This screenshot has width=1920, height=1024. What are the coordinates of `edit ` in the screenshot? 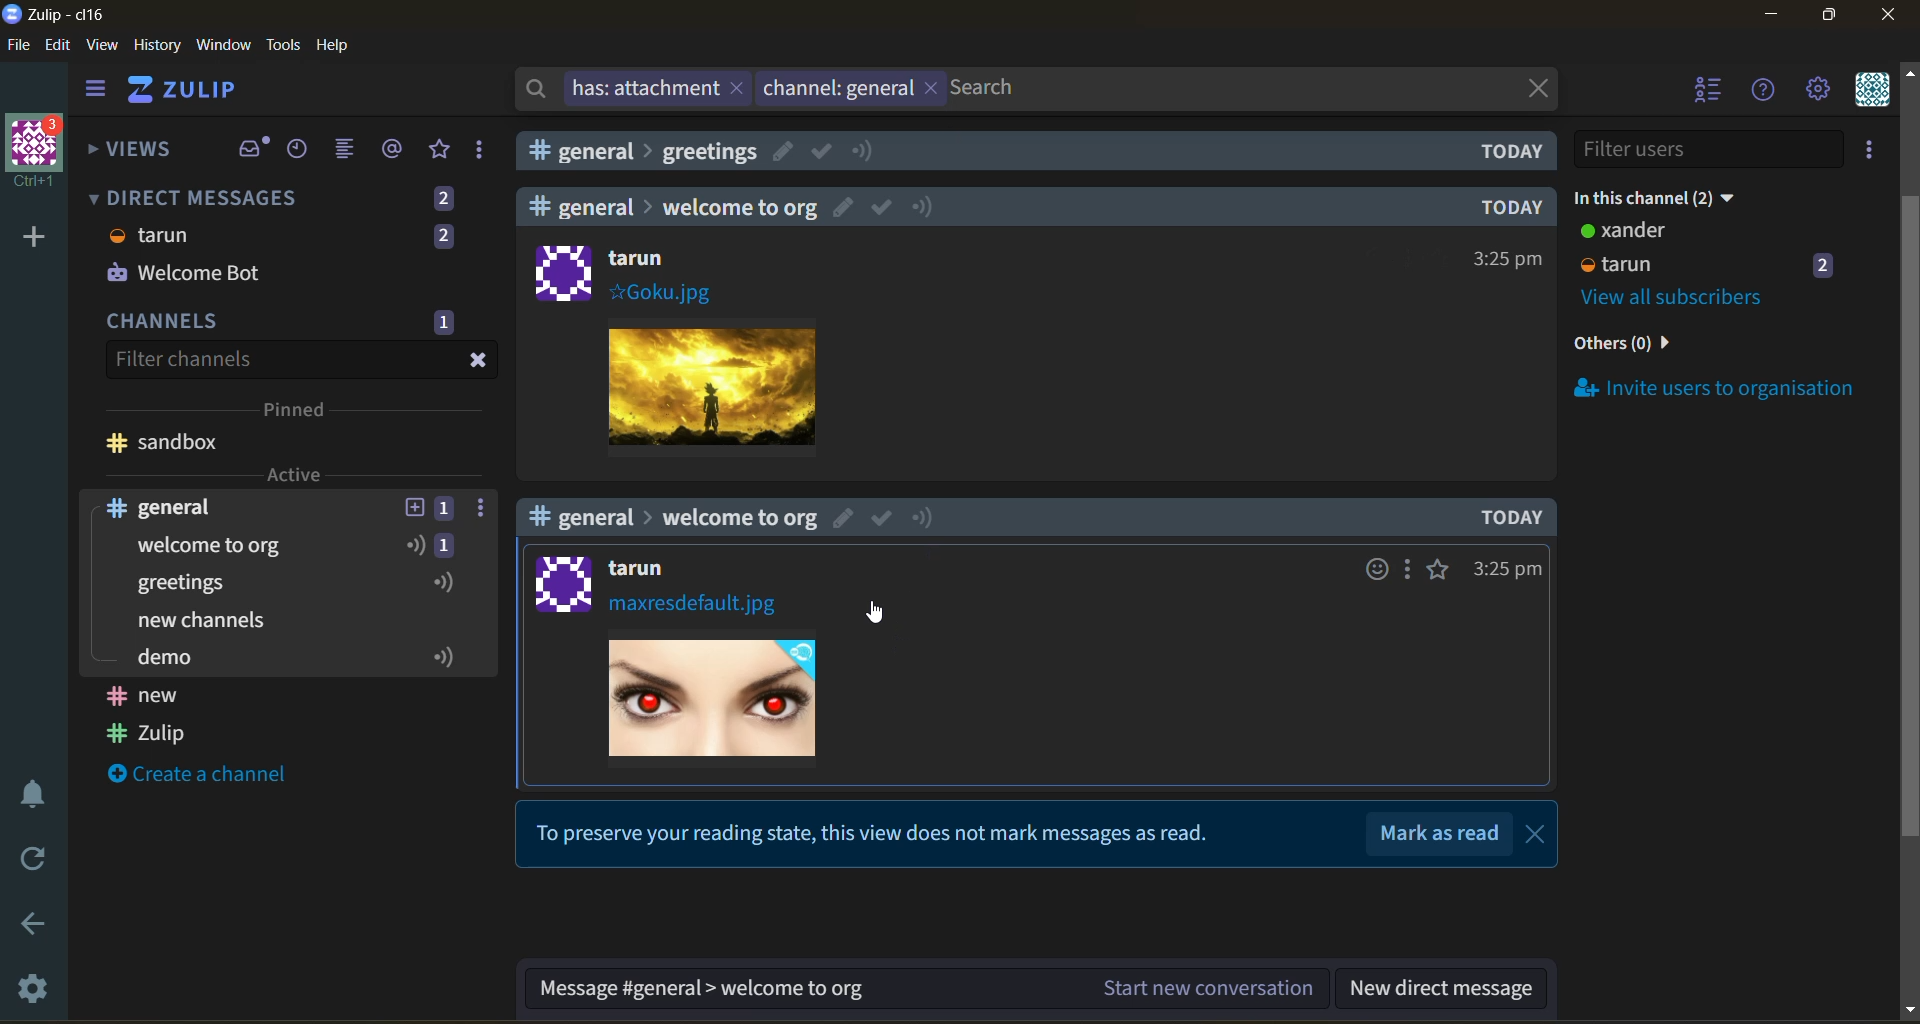 It's located at (840, 207).